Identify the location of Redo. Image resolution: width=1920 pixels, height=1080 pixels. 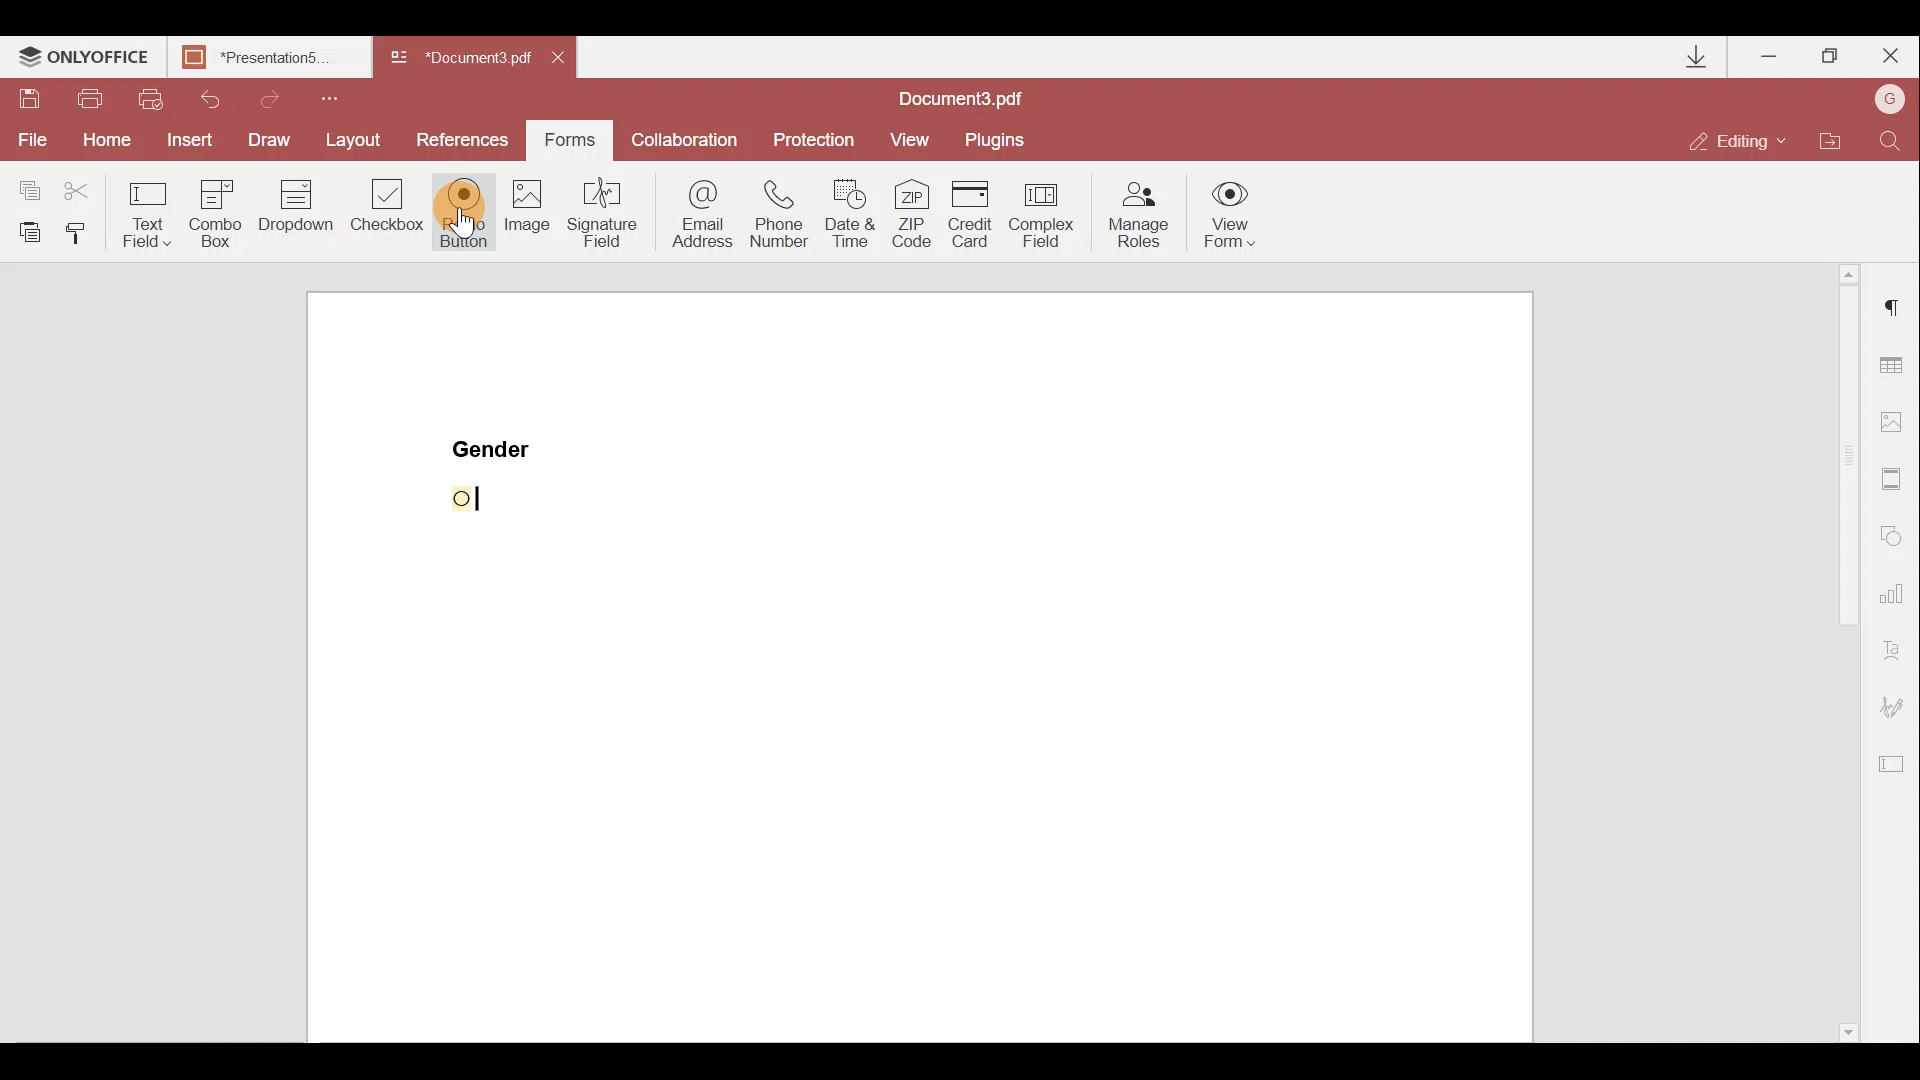
(288, 99).